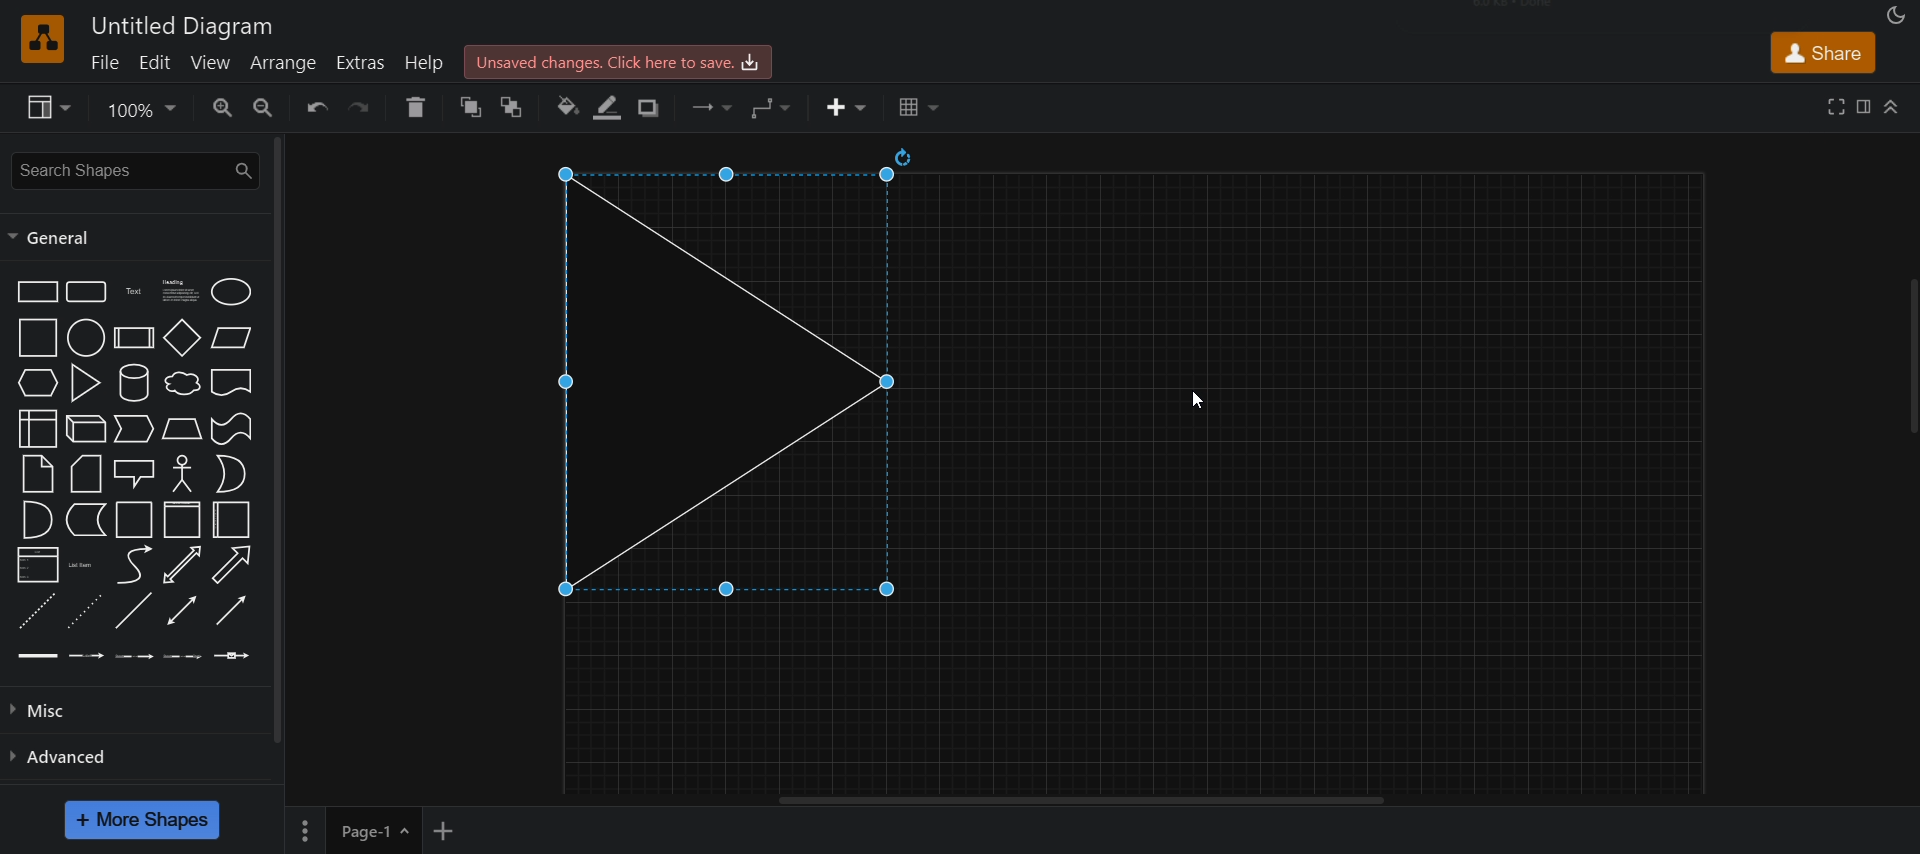  What do you see at coordinates (1833, 107) in the screenshot?
I see `full screen` at bounding box center [1833, 107].